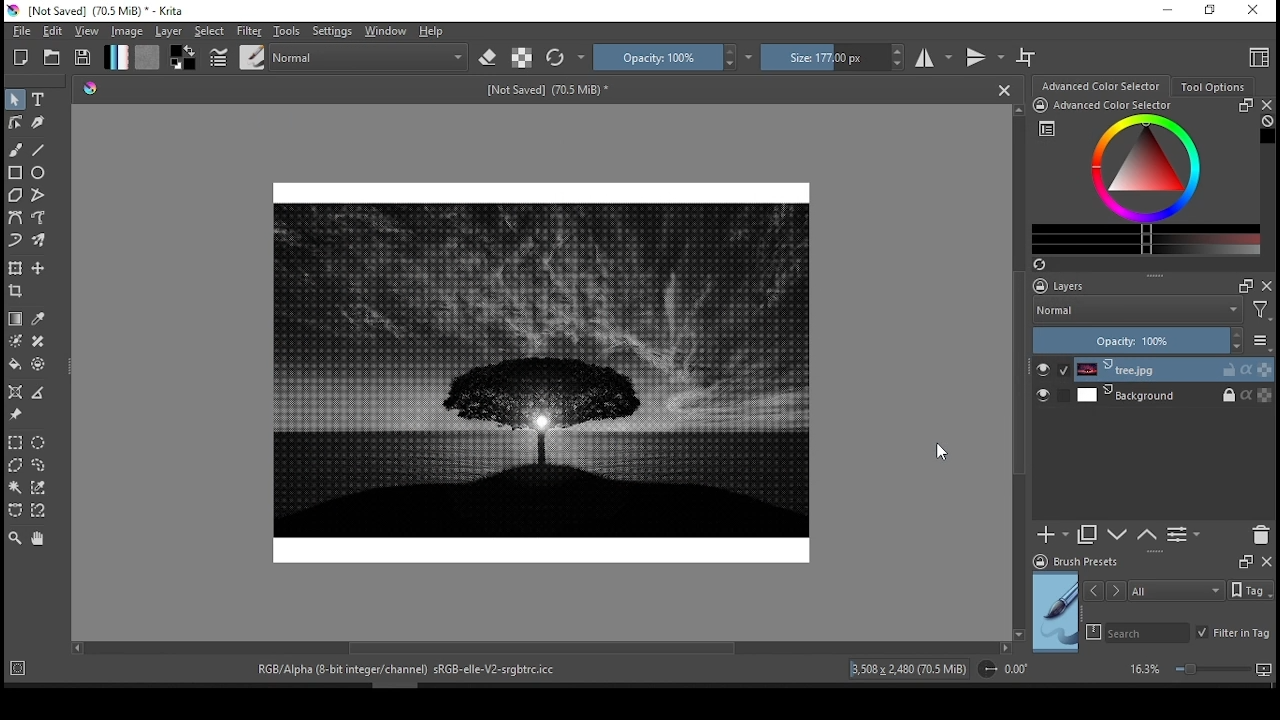  What do you see at coordinates (1107, 562) in the screenshot?
I see `brush presets` at bounding box center [1107, 562].